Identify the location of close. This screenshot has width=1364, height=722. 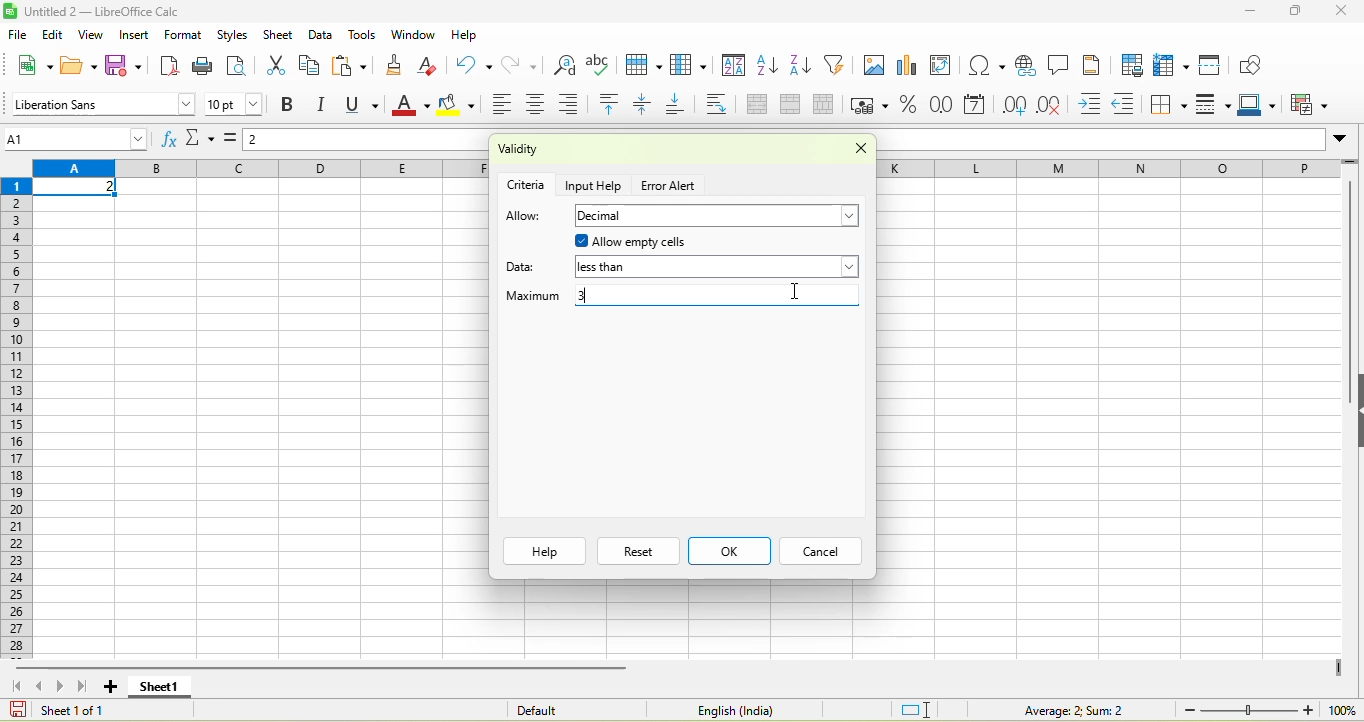
(1344, 10).